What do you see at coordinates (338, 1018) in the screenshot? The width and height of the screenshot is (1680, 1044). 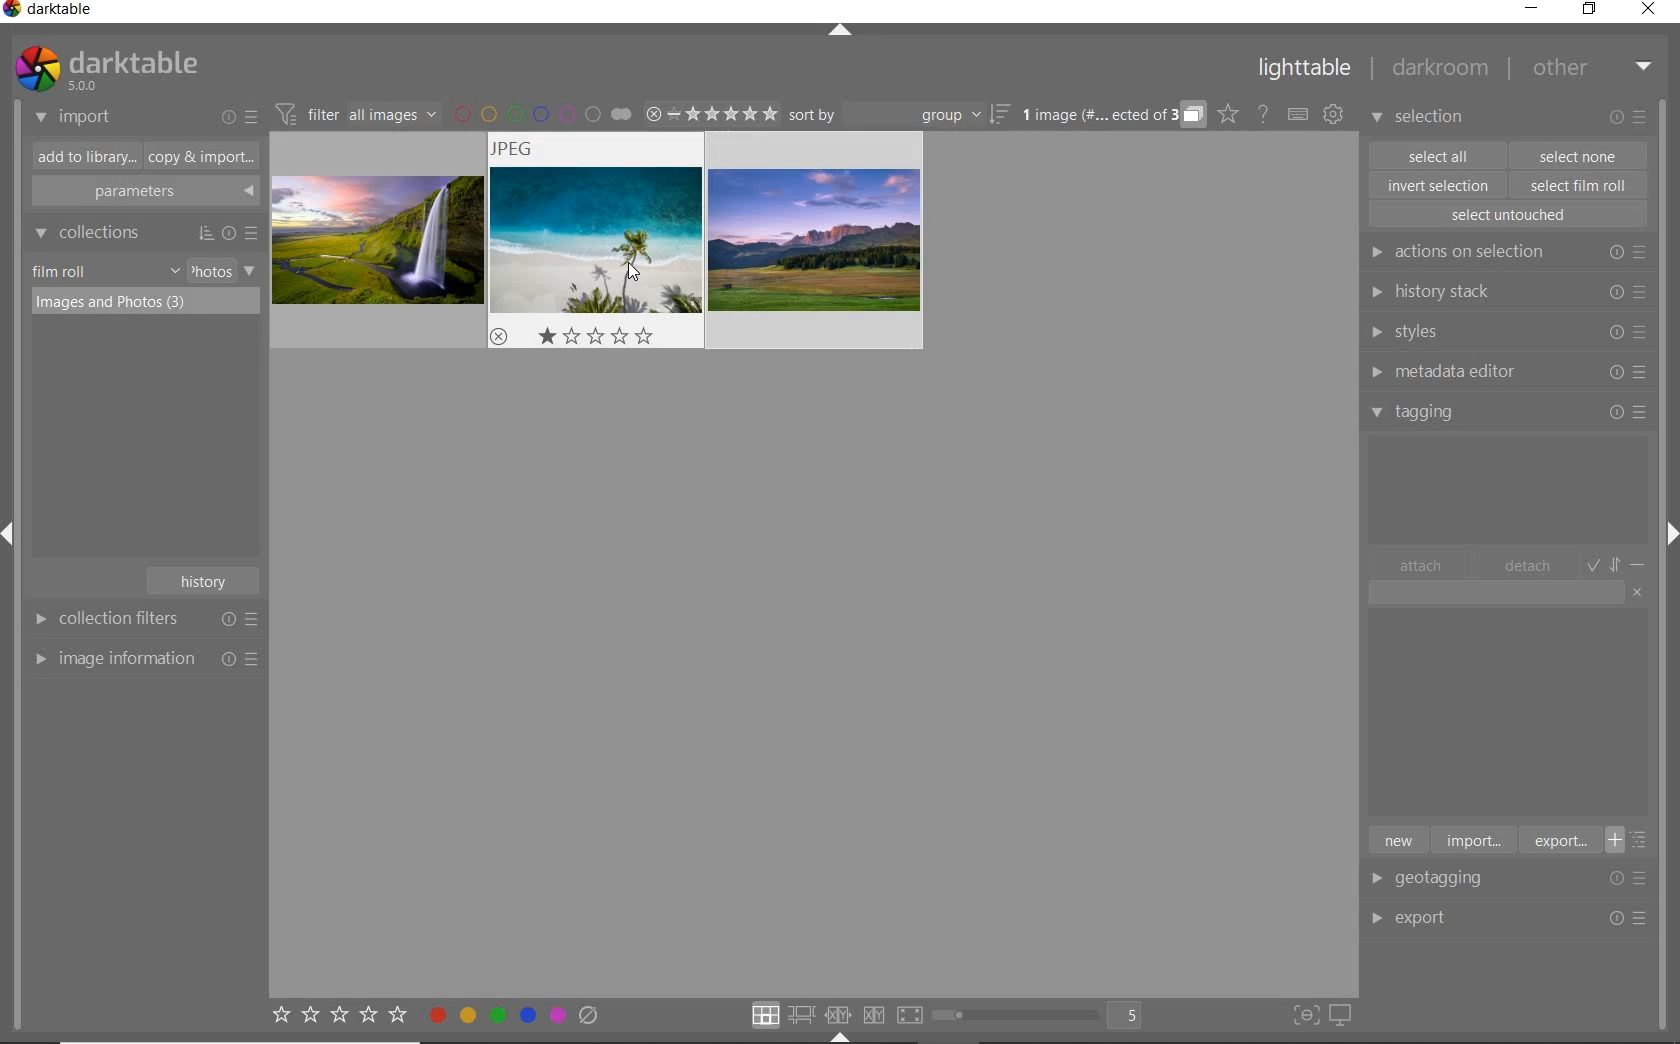 I see `set star rating for selected images` at bounding box center [338, 1018].